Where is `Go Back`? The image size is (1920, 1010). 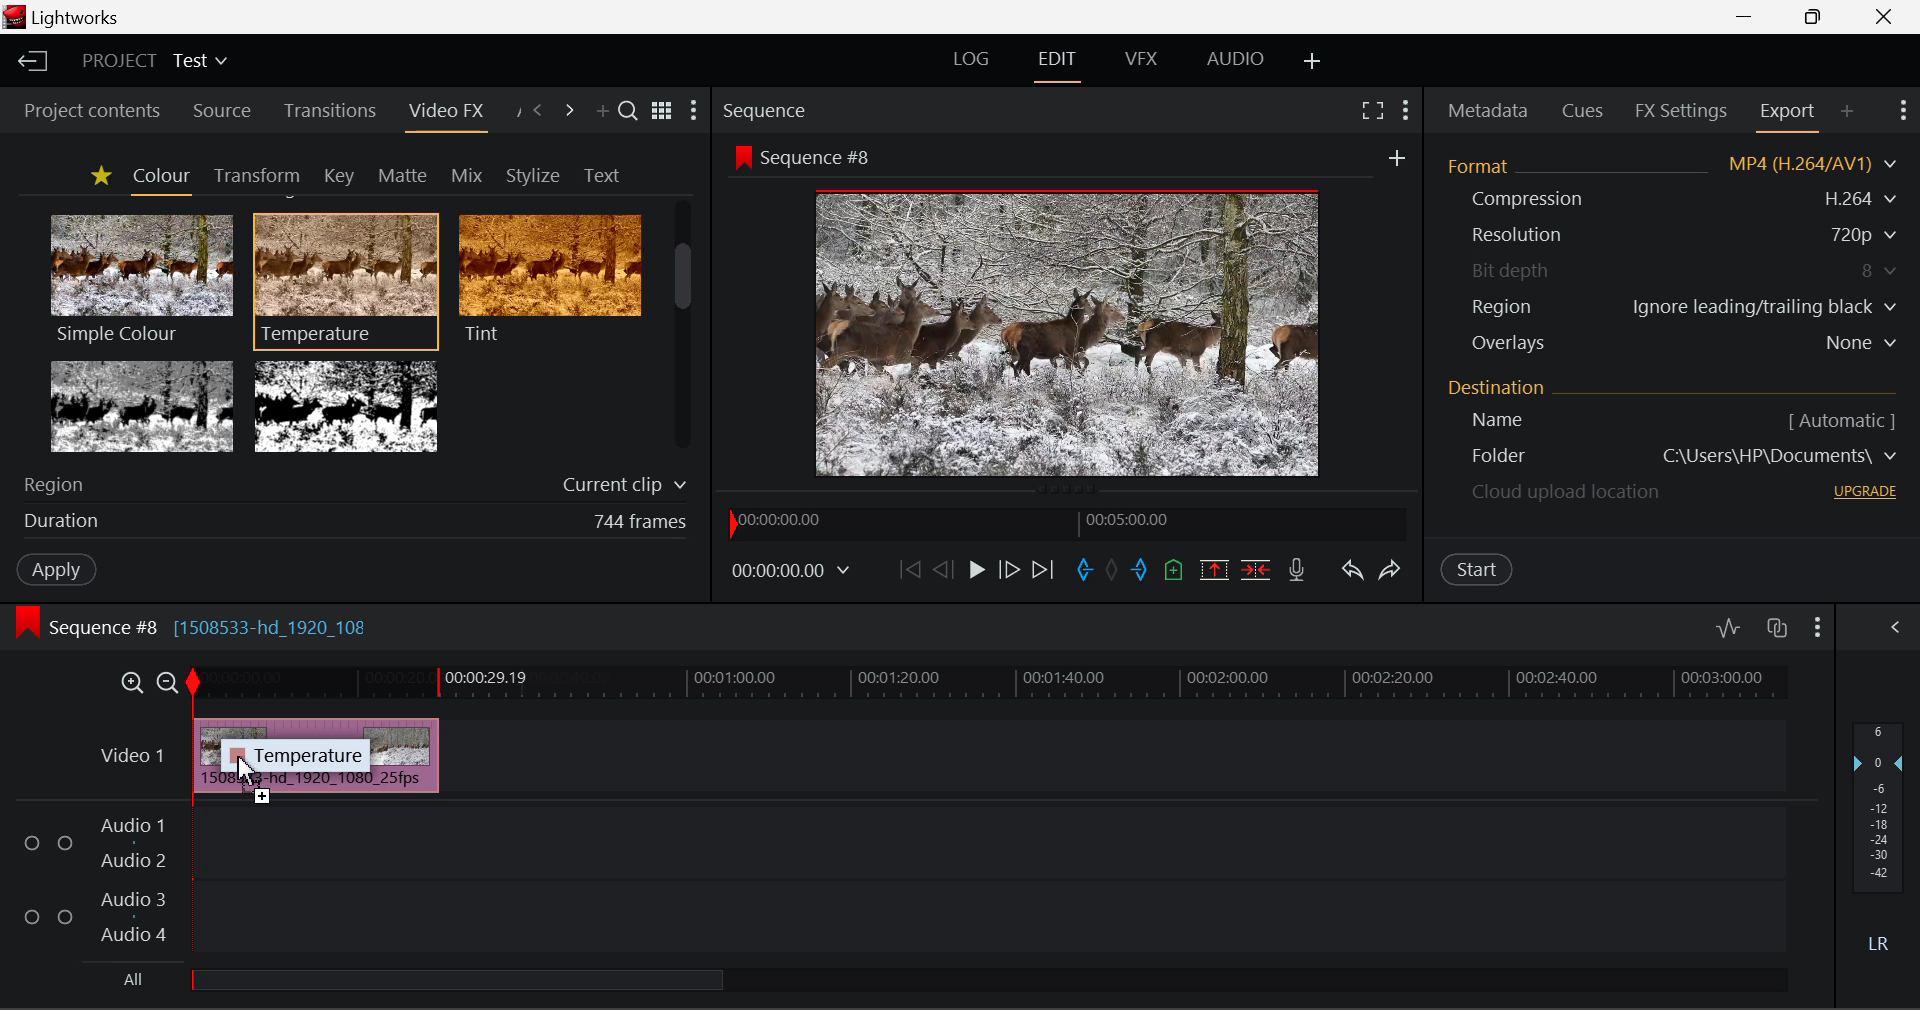
Go Back is located at coordinates (943, 570).